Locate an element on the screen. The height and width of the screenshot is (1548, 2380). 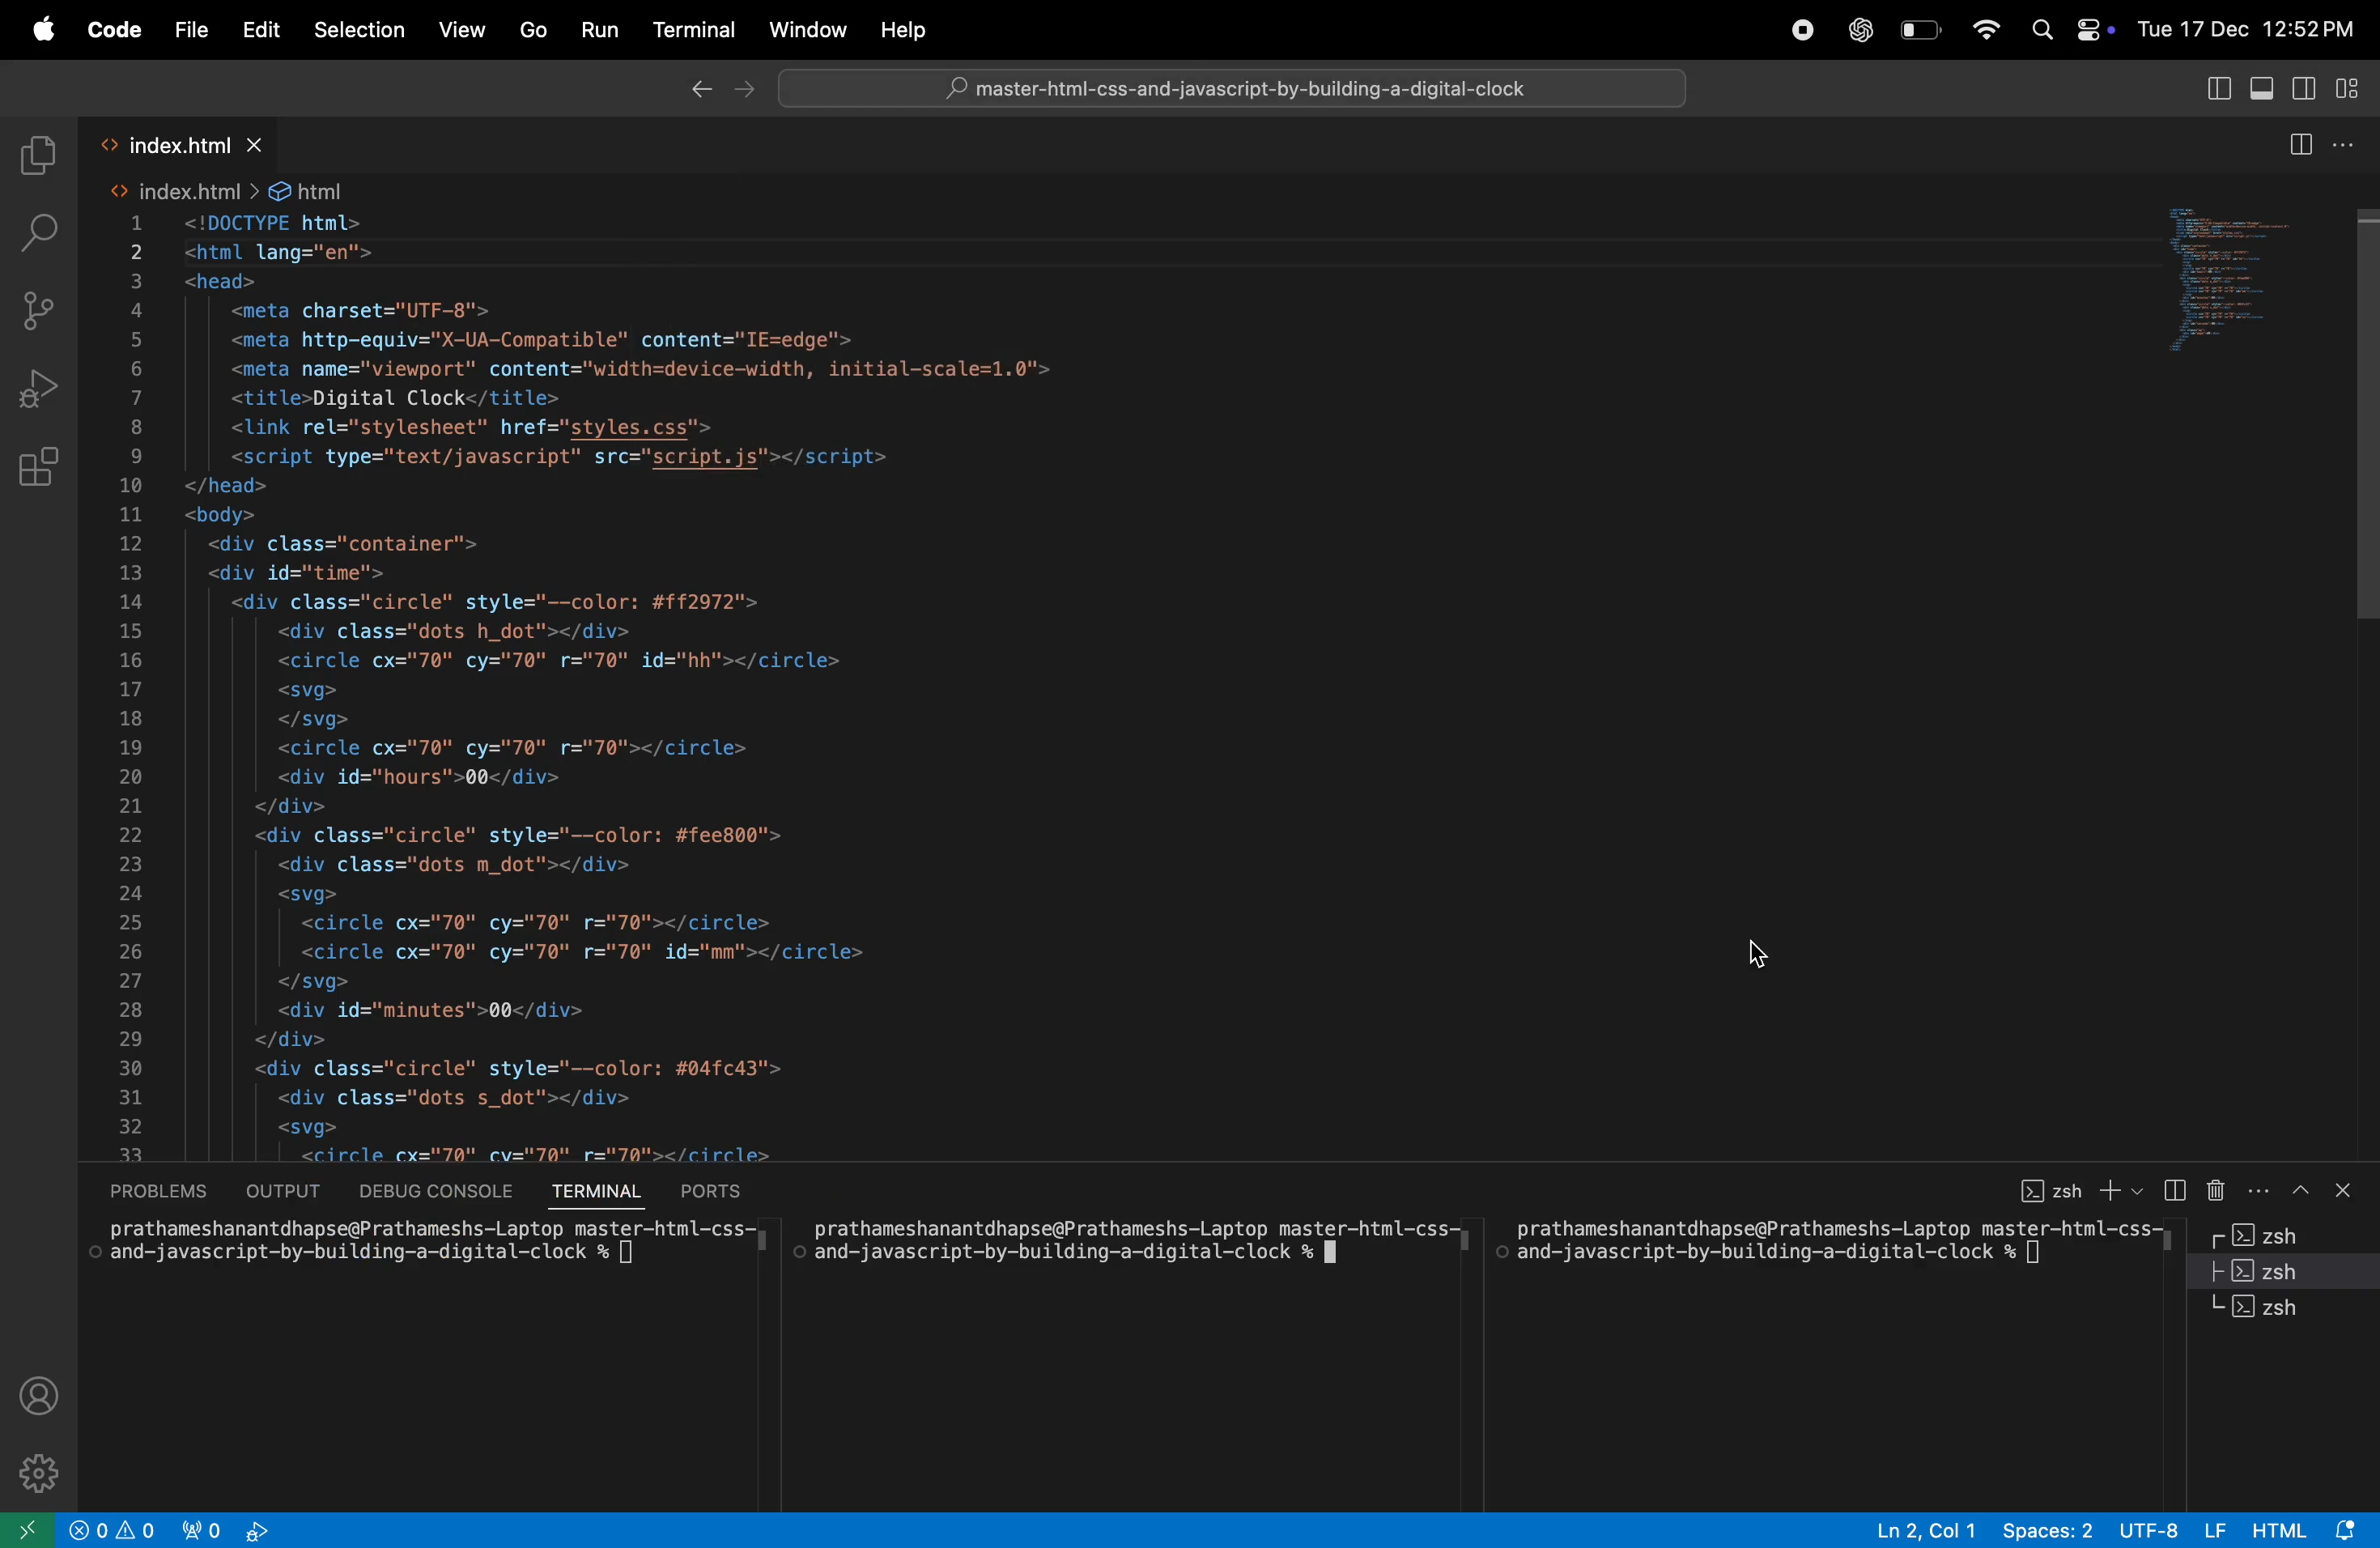
Go is located at coordinates (530, 30).